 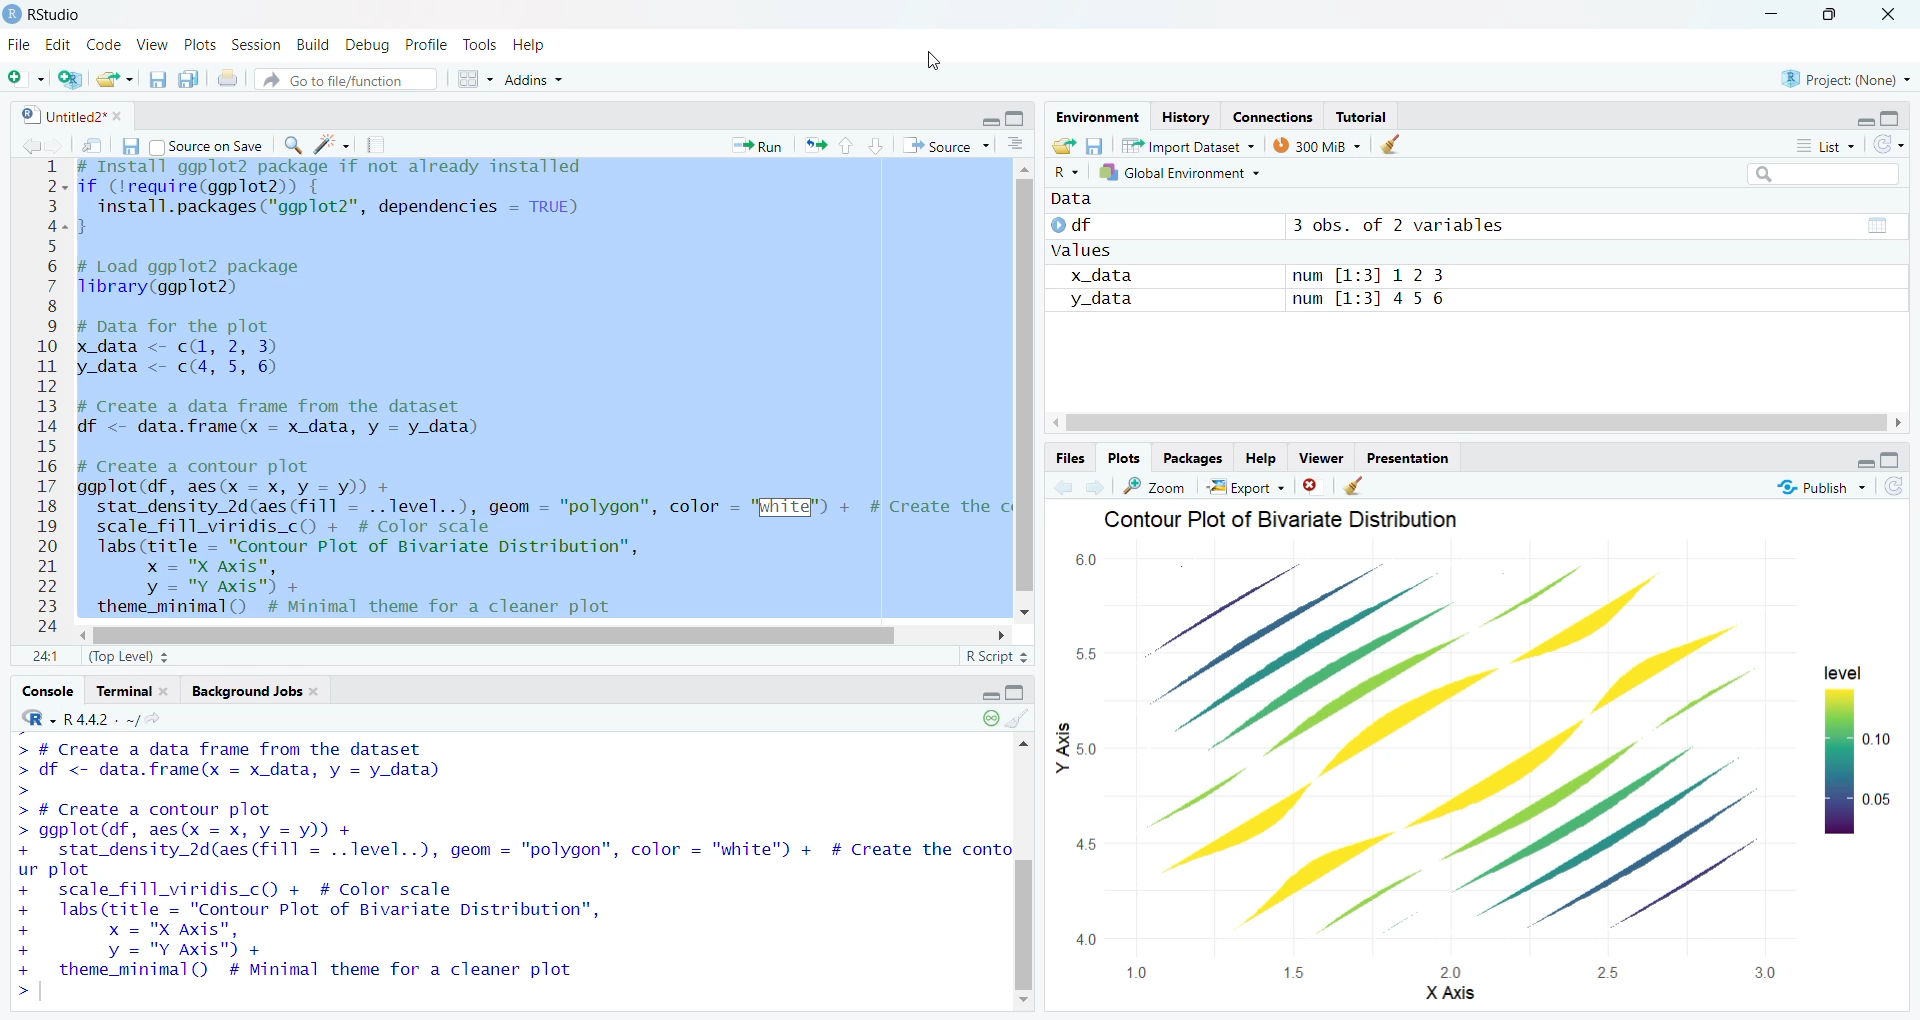 What do you see at coordinates (1827, 16) in the screenshot?
I see `maximize` at bounding box center [1827, 16].